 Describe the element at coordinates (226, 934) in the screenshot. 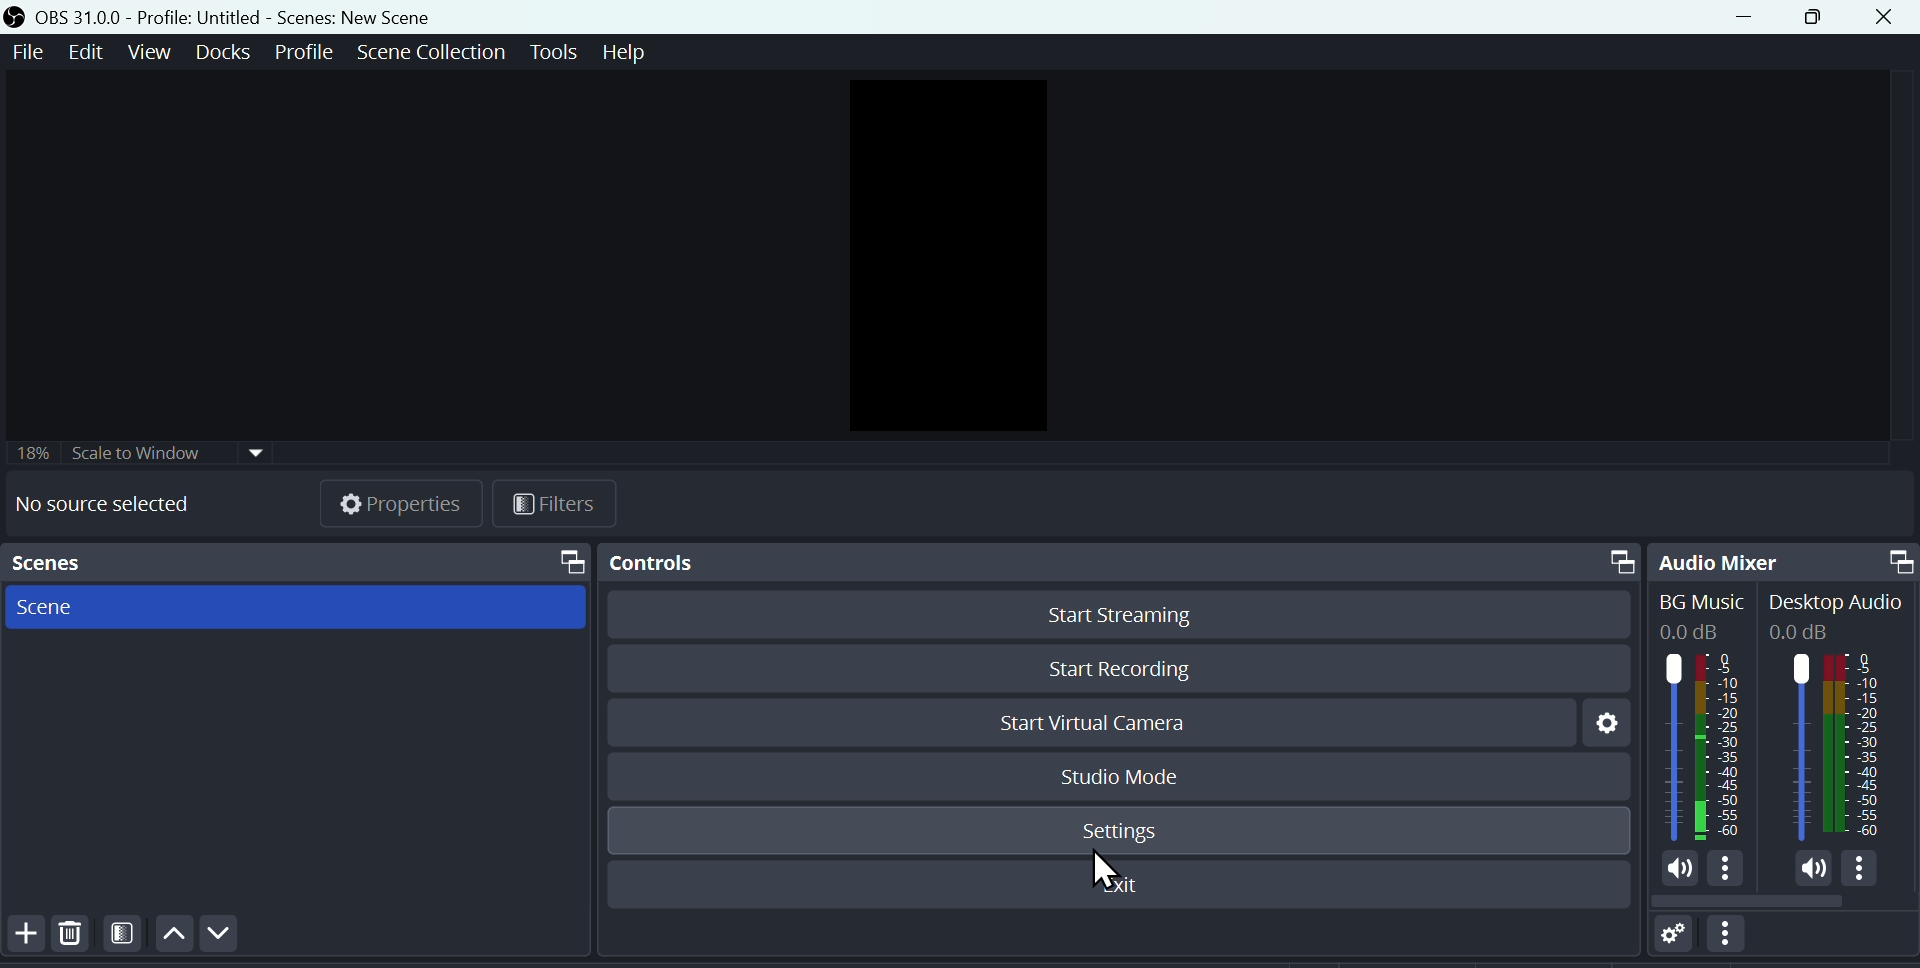

I see `Down ` at that location.